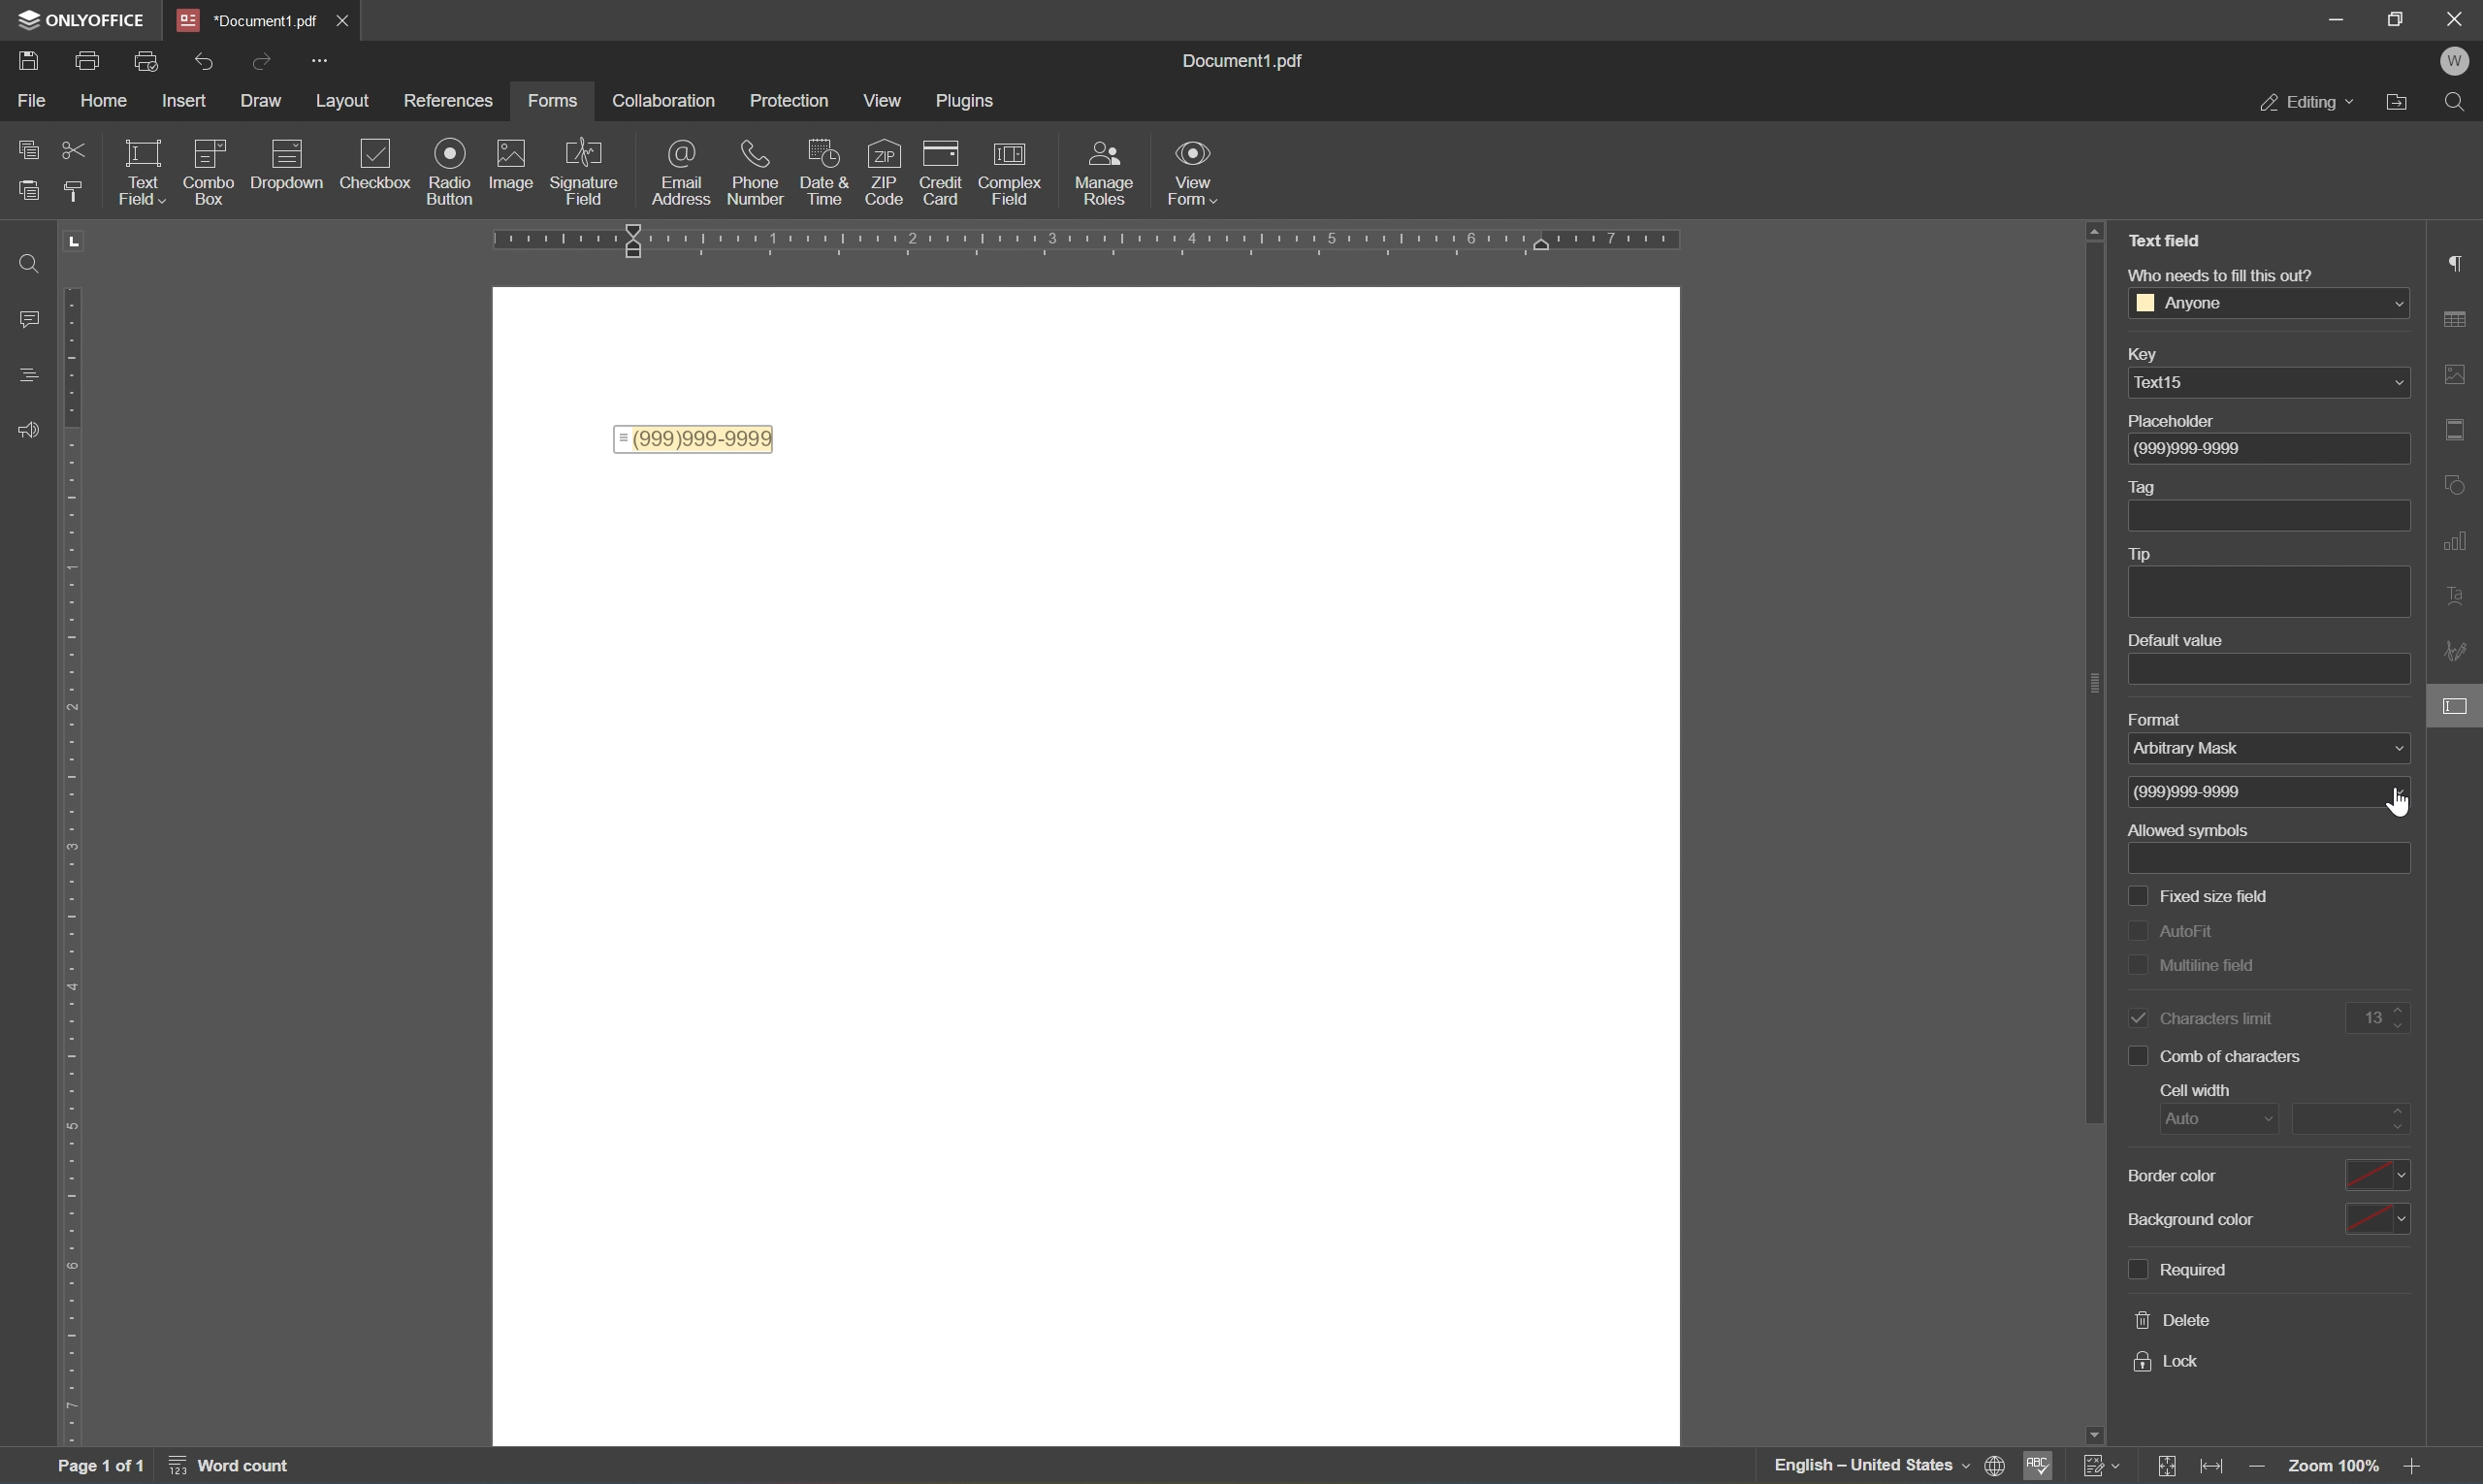 The width and height of the screenshot is (2483, 1484). I want to click on open file location, so click(2407, 99).